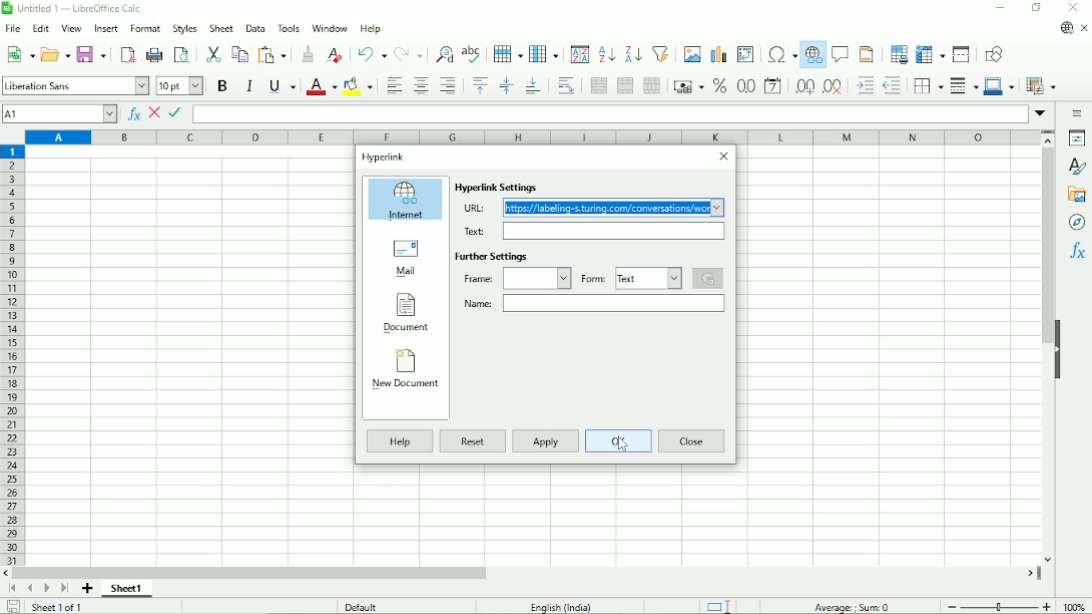  Describe the element at coordinates (493, 256) in the screenshot. I see `Further settings` at that location.